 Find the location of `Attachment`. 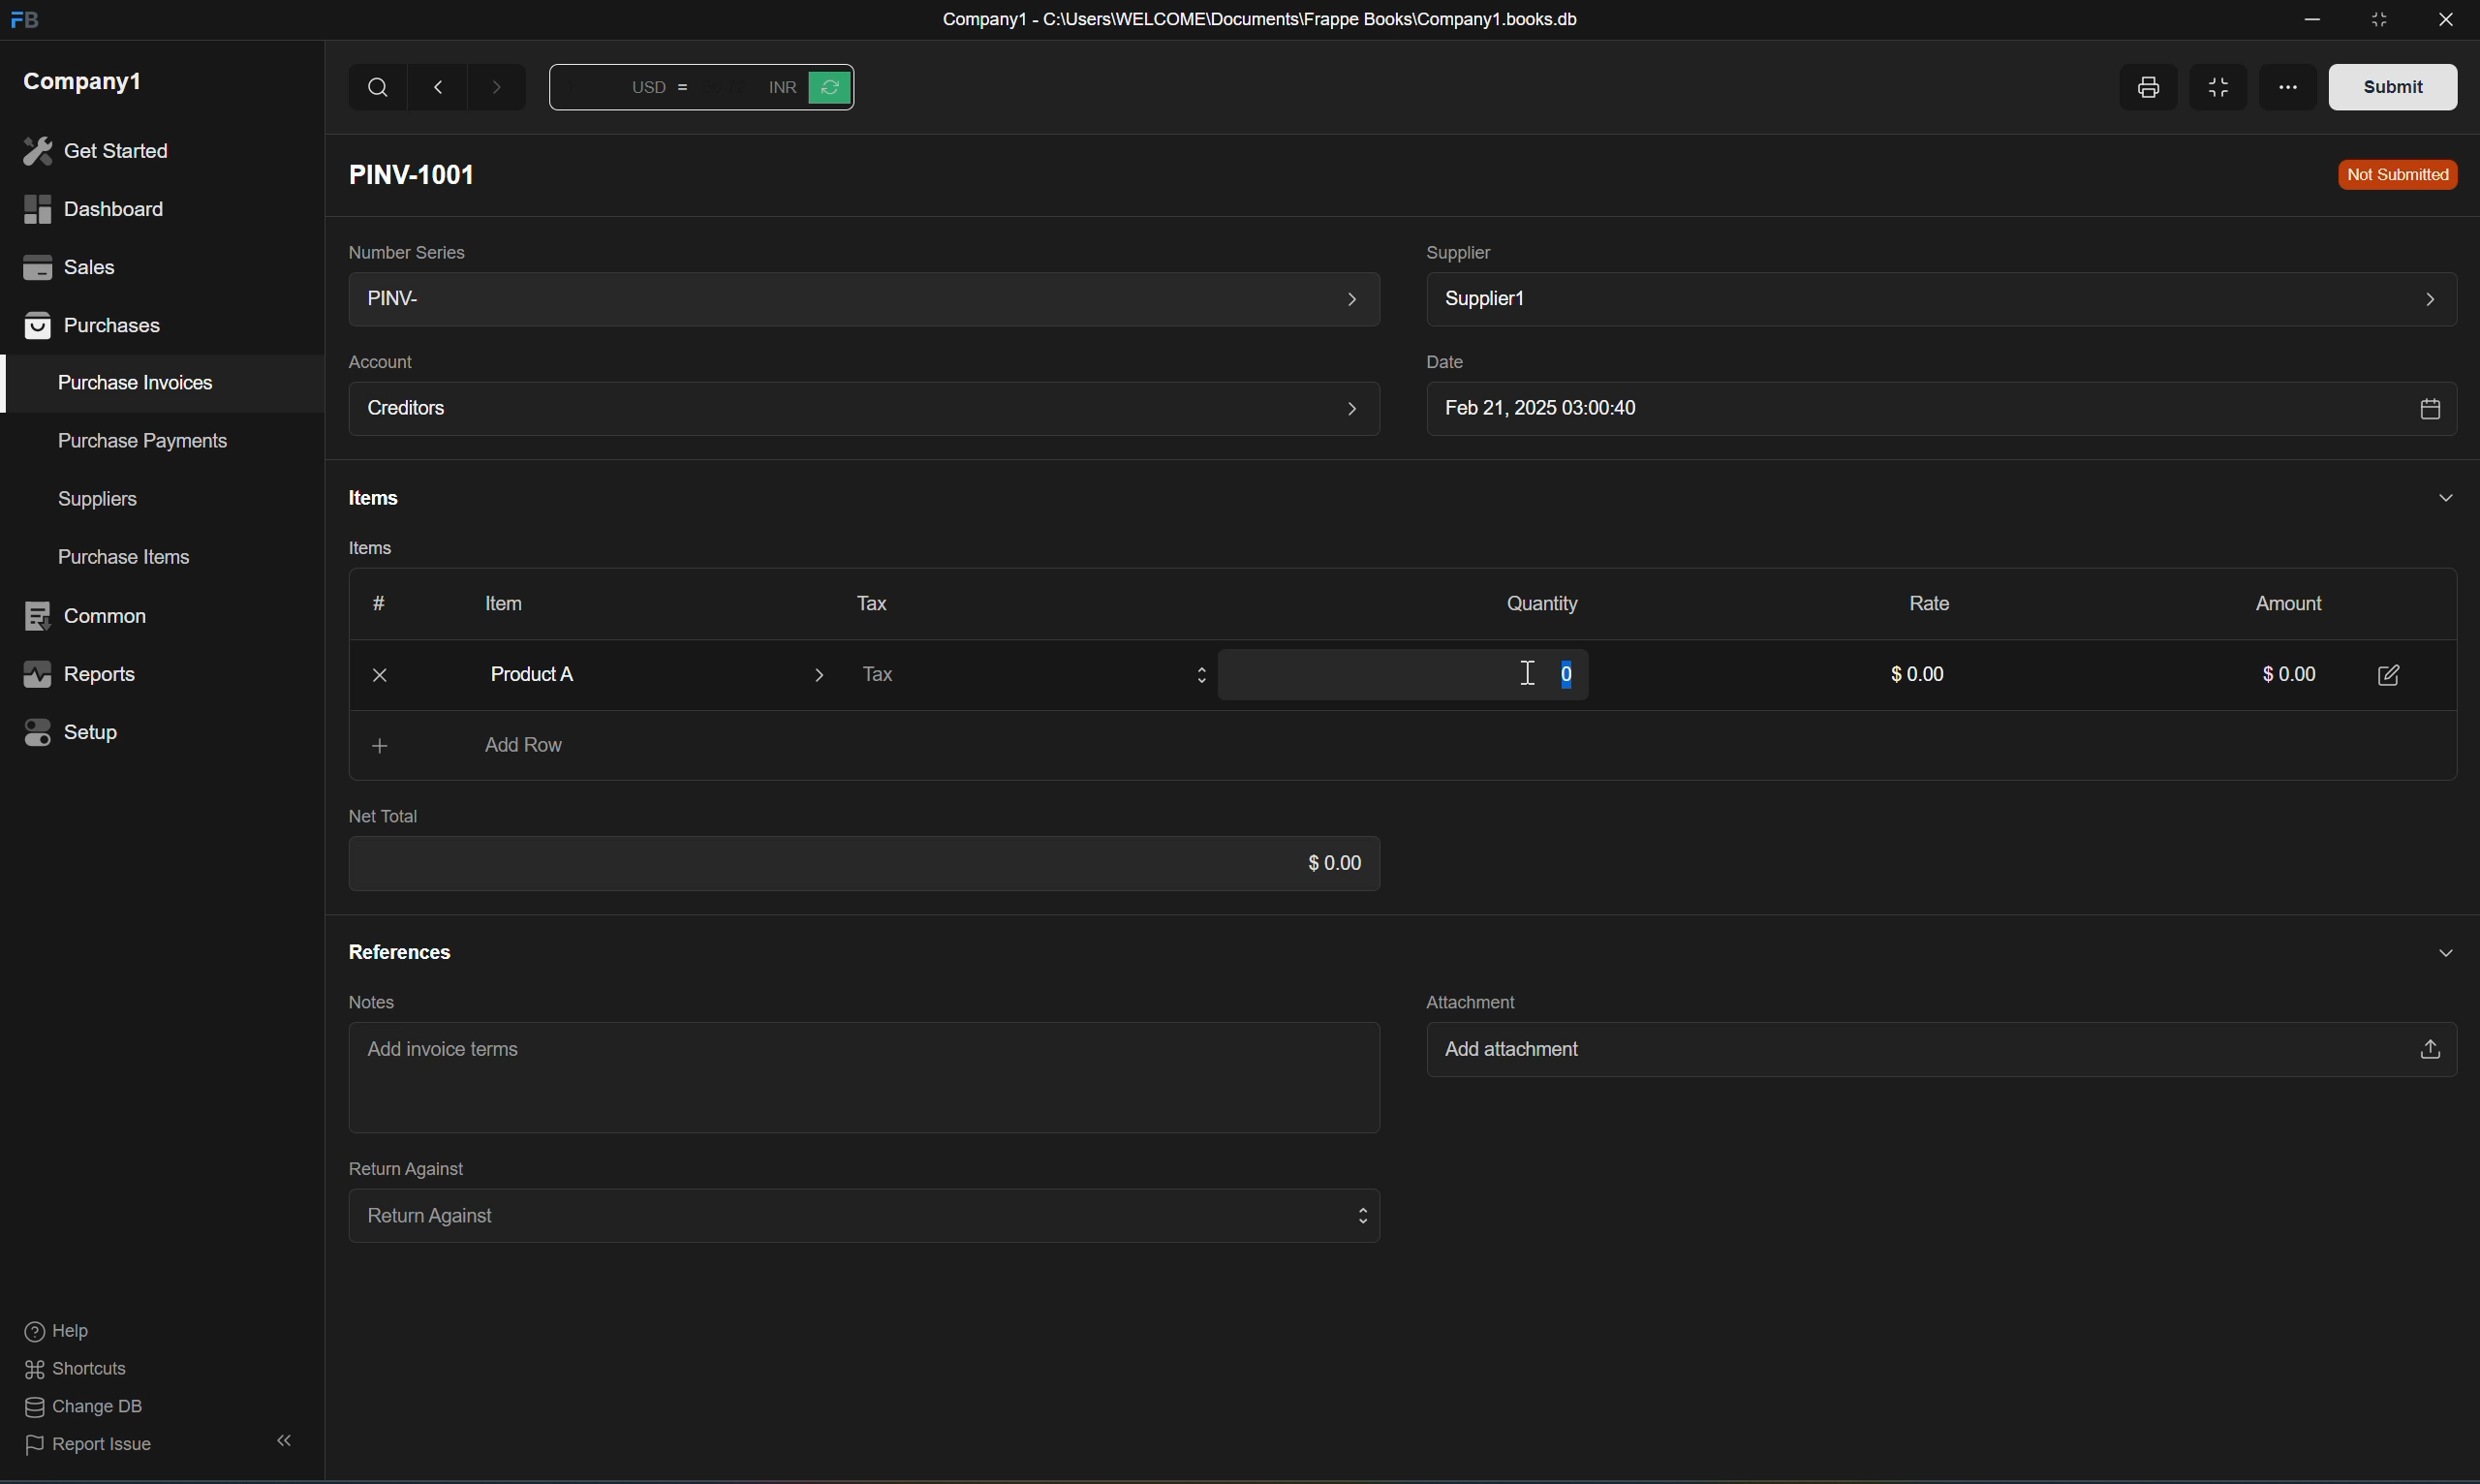

Attachment is located at coordinates (1471, 998).